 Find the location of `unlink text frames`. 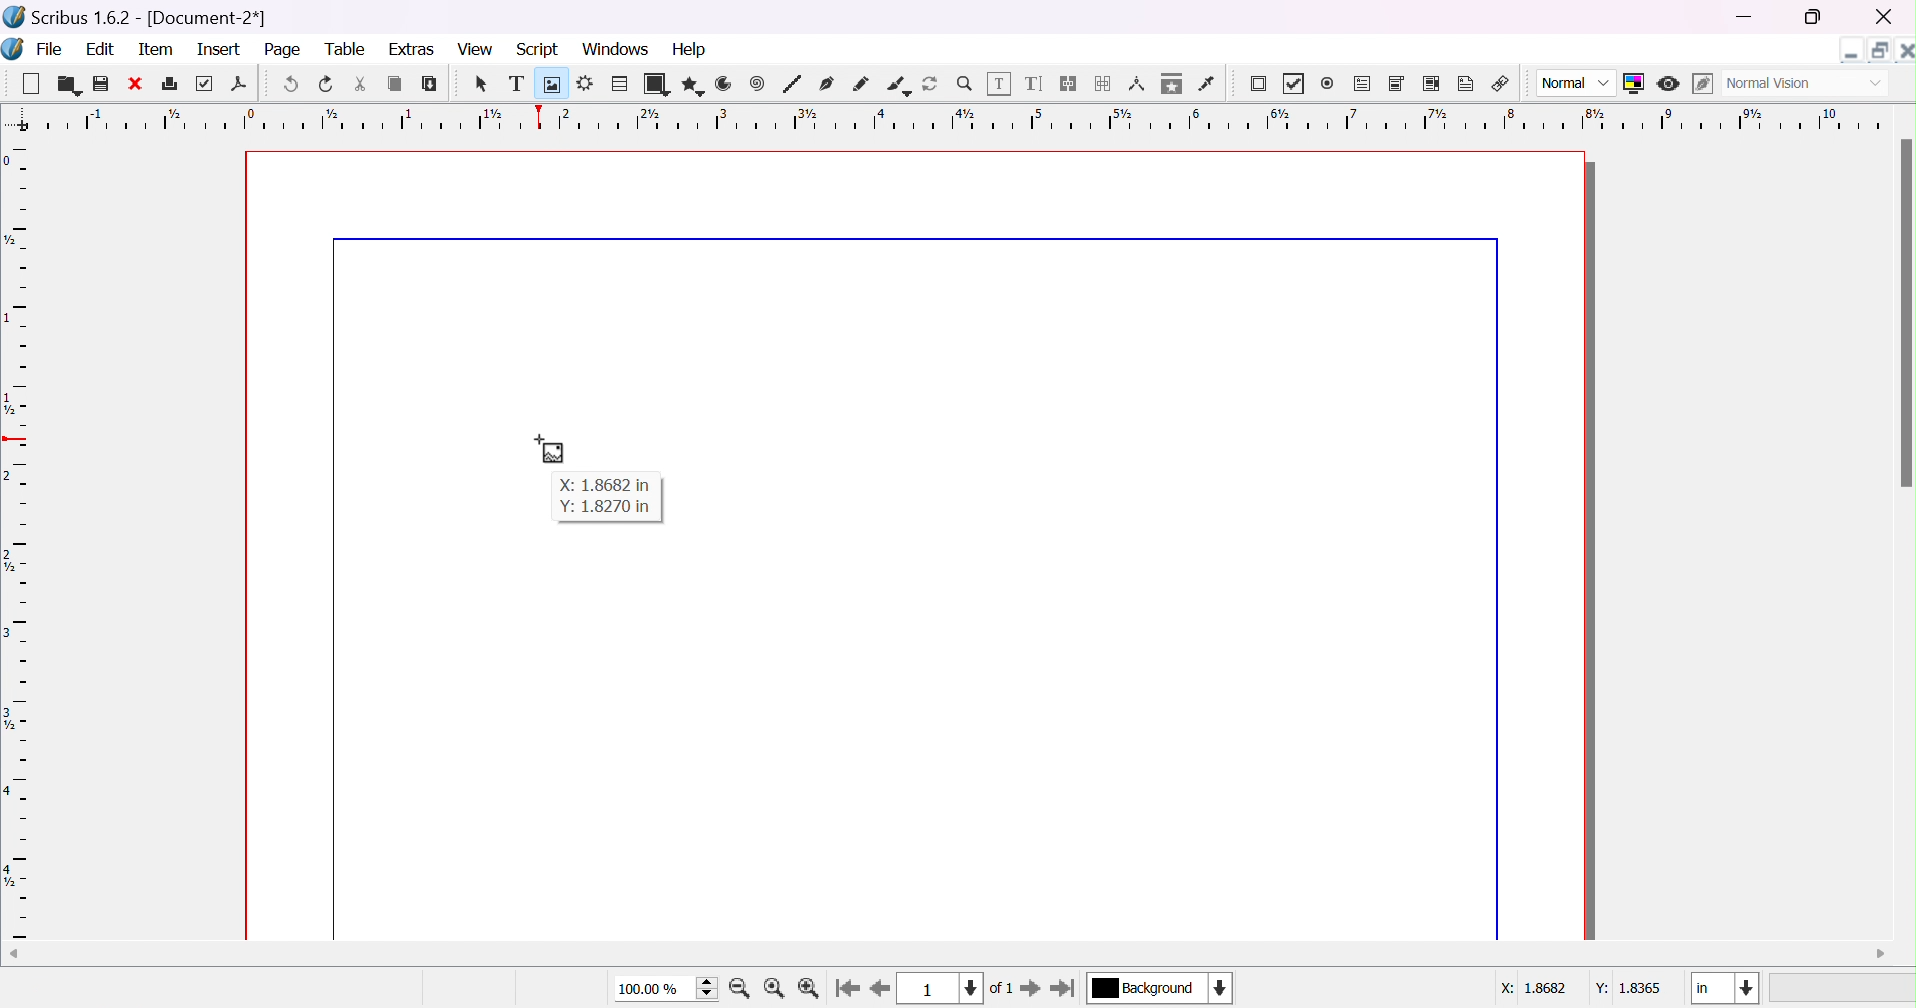

unlink text frames is located at coordinates (1104, 83).